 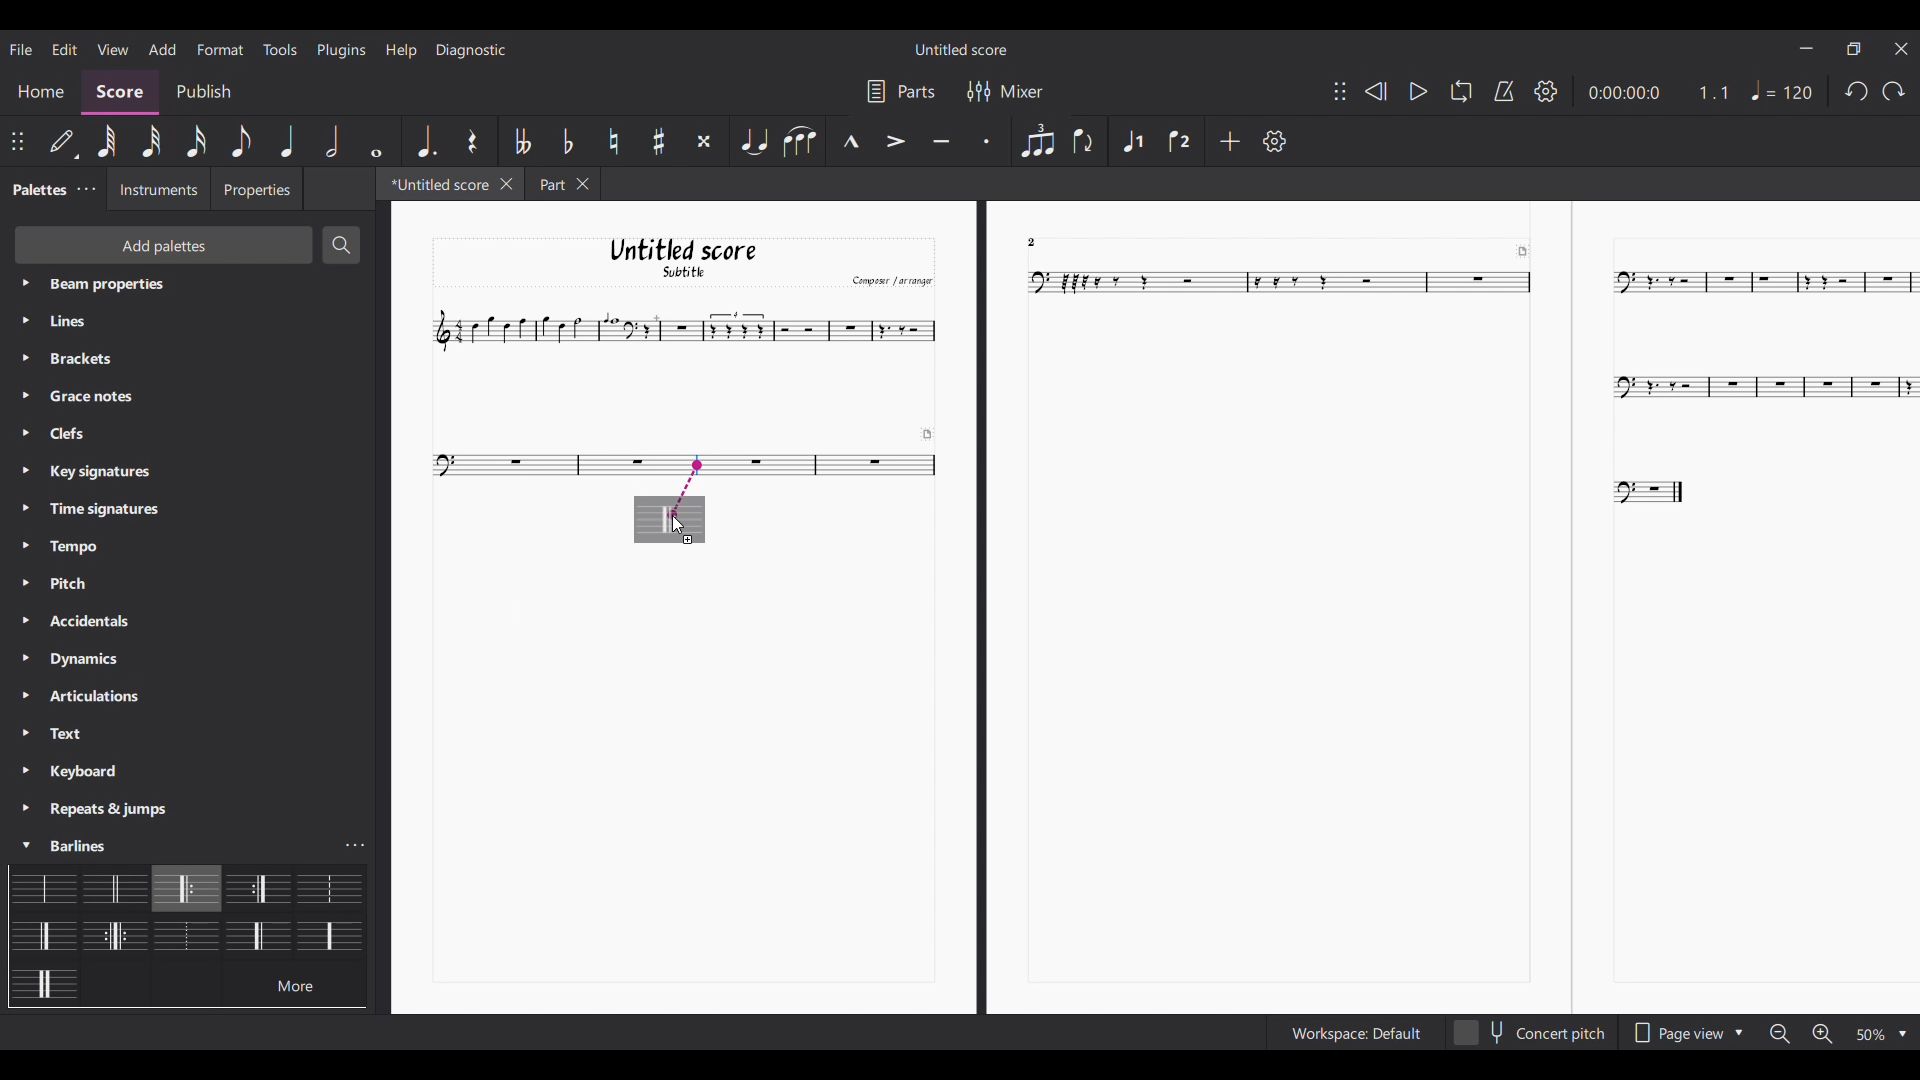 What do you see at coordinates (205, 91) in the screenshot?
I see `Publish section` at bounding box center [205, 91].